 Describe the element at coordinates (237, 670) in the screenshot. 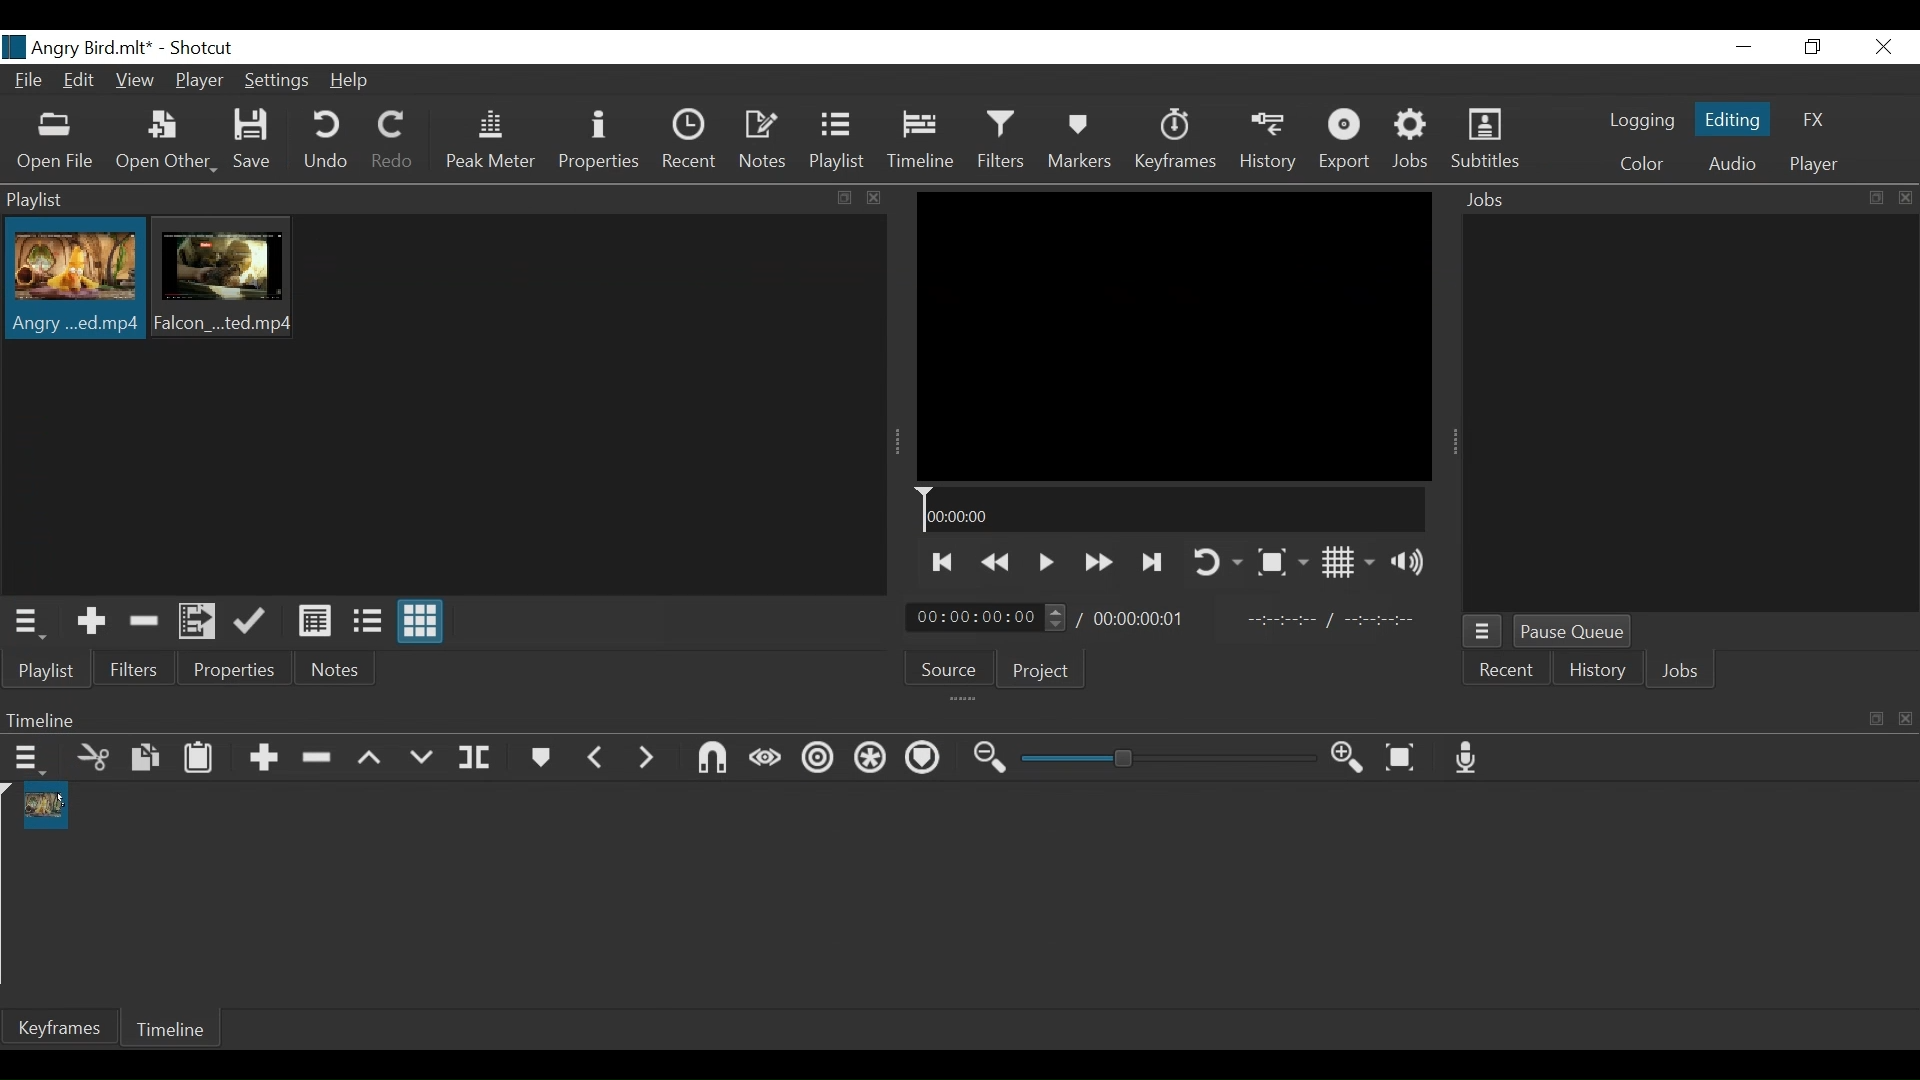

I see `Properties` at that location.